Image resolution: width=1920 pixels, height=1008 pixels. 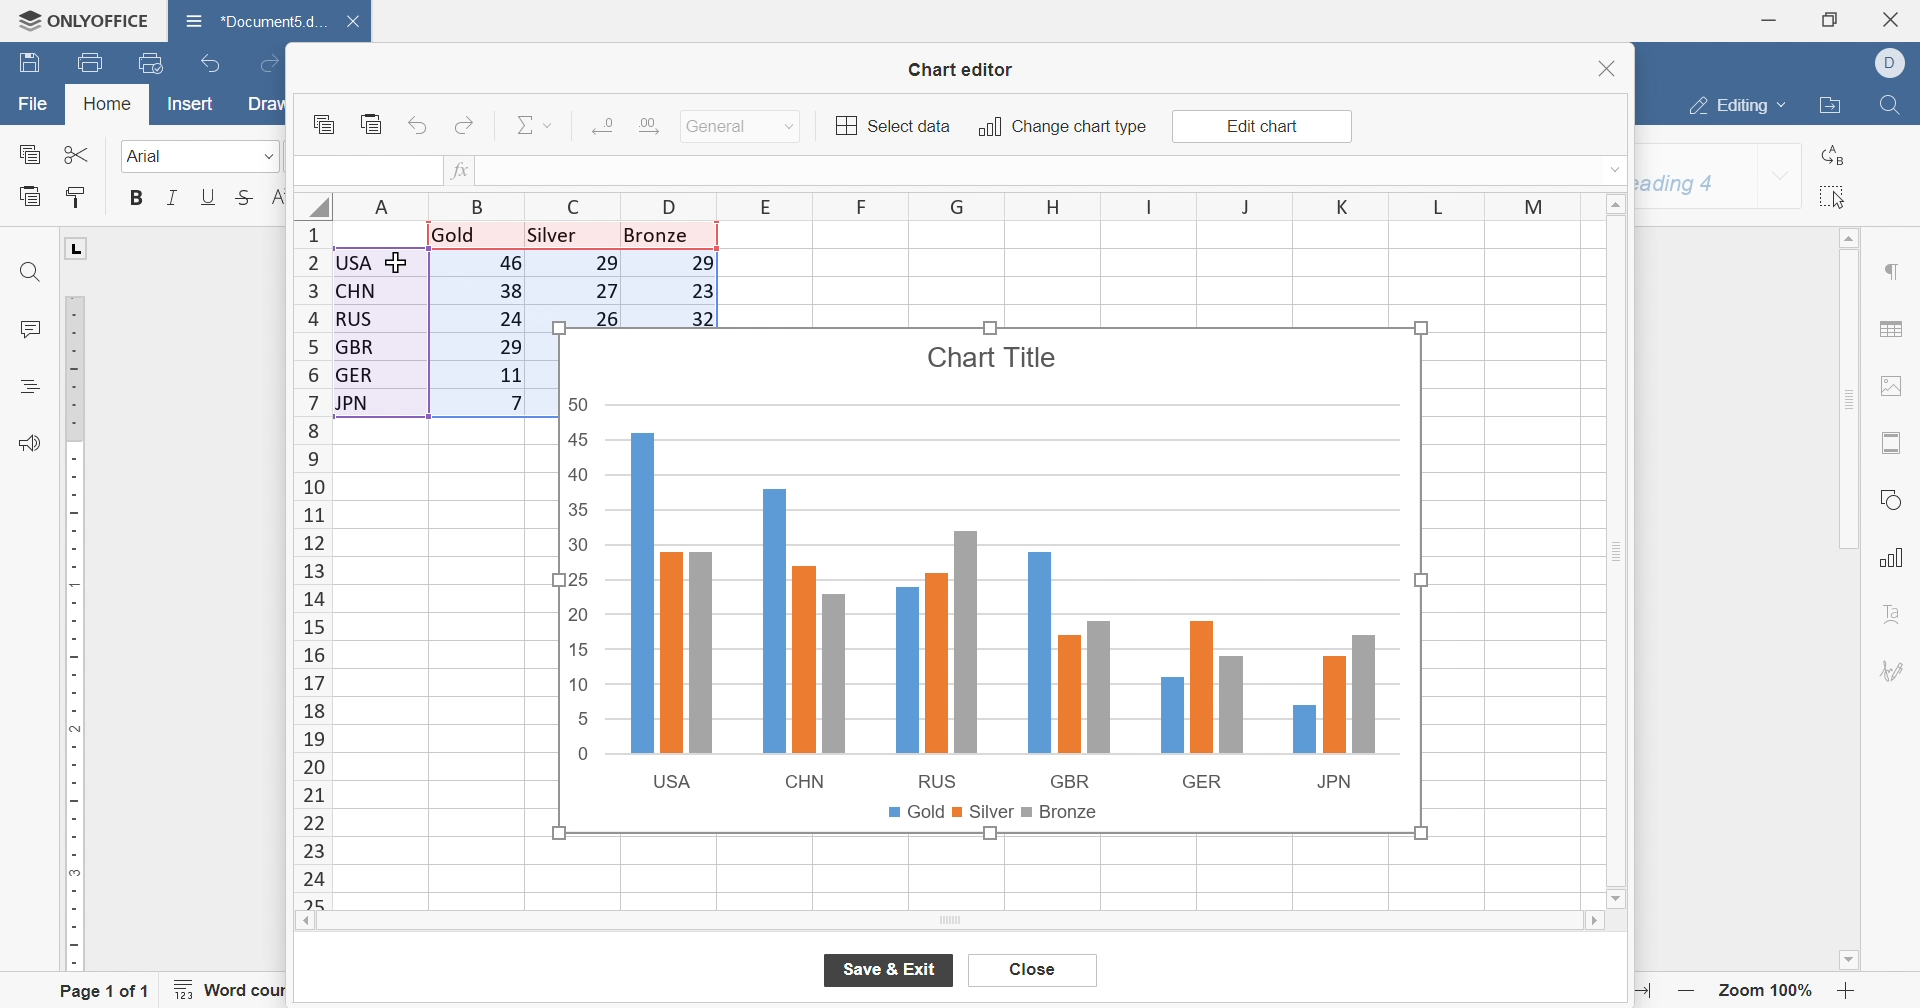 I want to click on Dell, so click(x=1893, y=62).